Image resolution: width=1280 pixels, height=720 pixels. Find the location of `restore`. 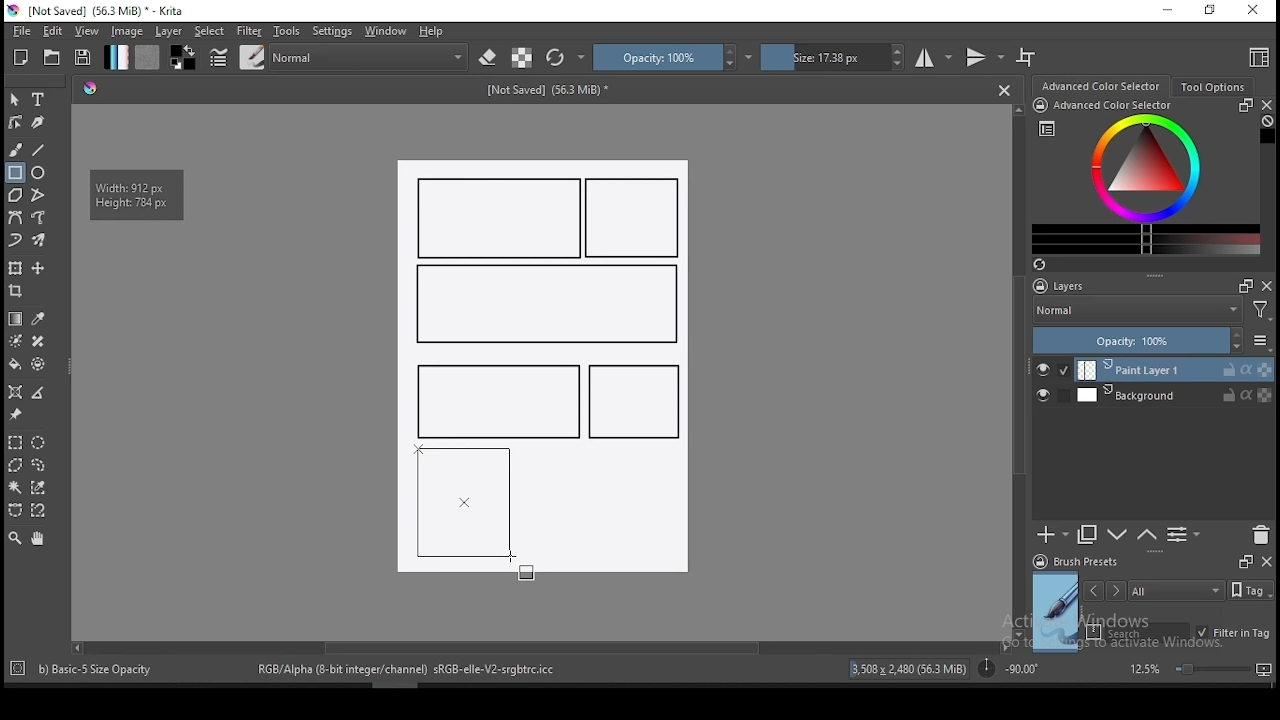

restore is located at coordinates (1214, 11).